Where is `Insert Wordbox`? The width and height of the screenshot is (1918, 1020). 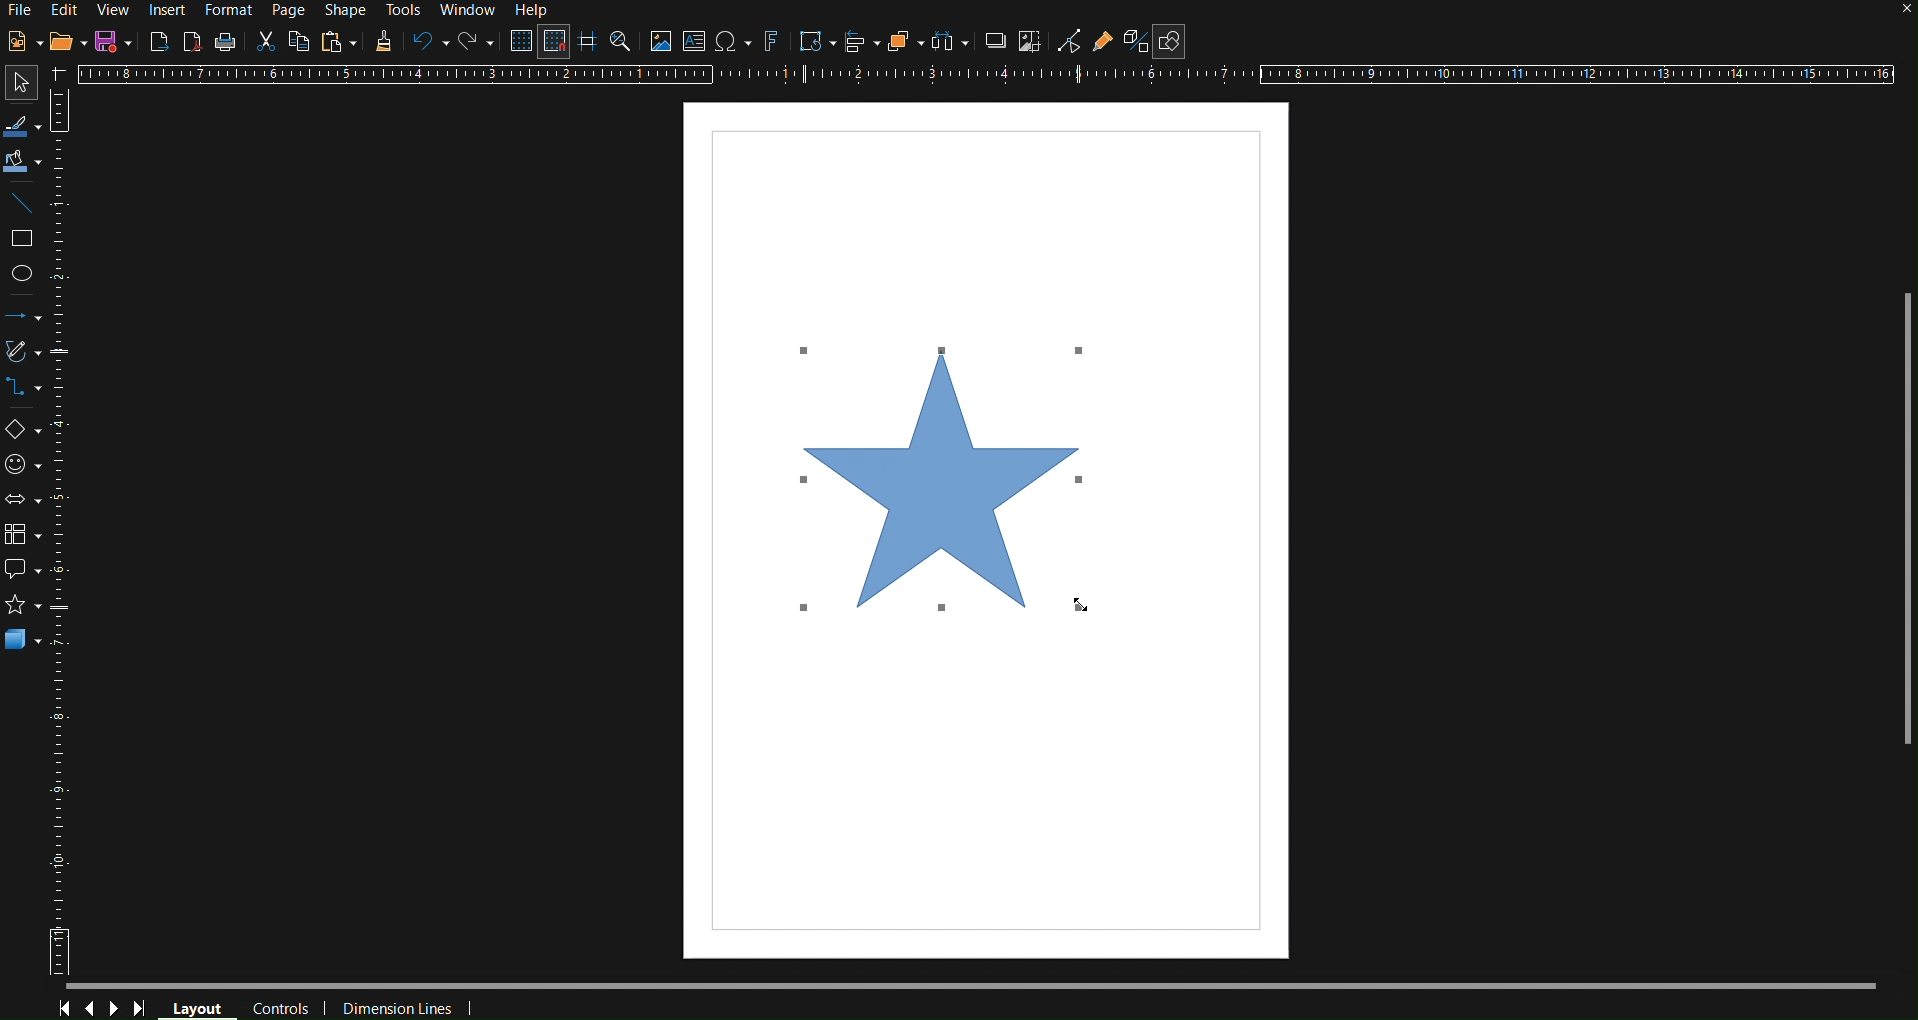 Insert Wordbox is located at coordinates (695, 43).